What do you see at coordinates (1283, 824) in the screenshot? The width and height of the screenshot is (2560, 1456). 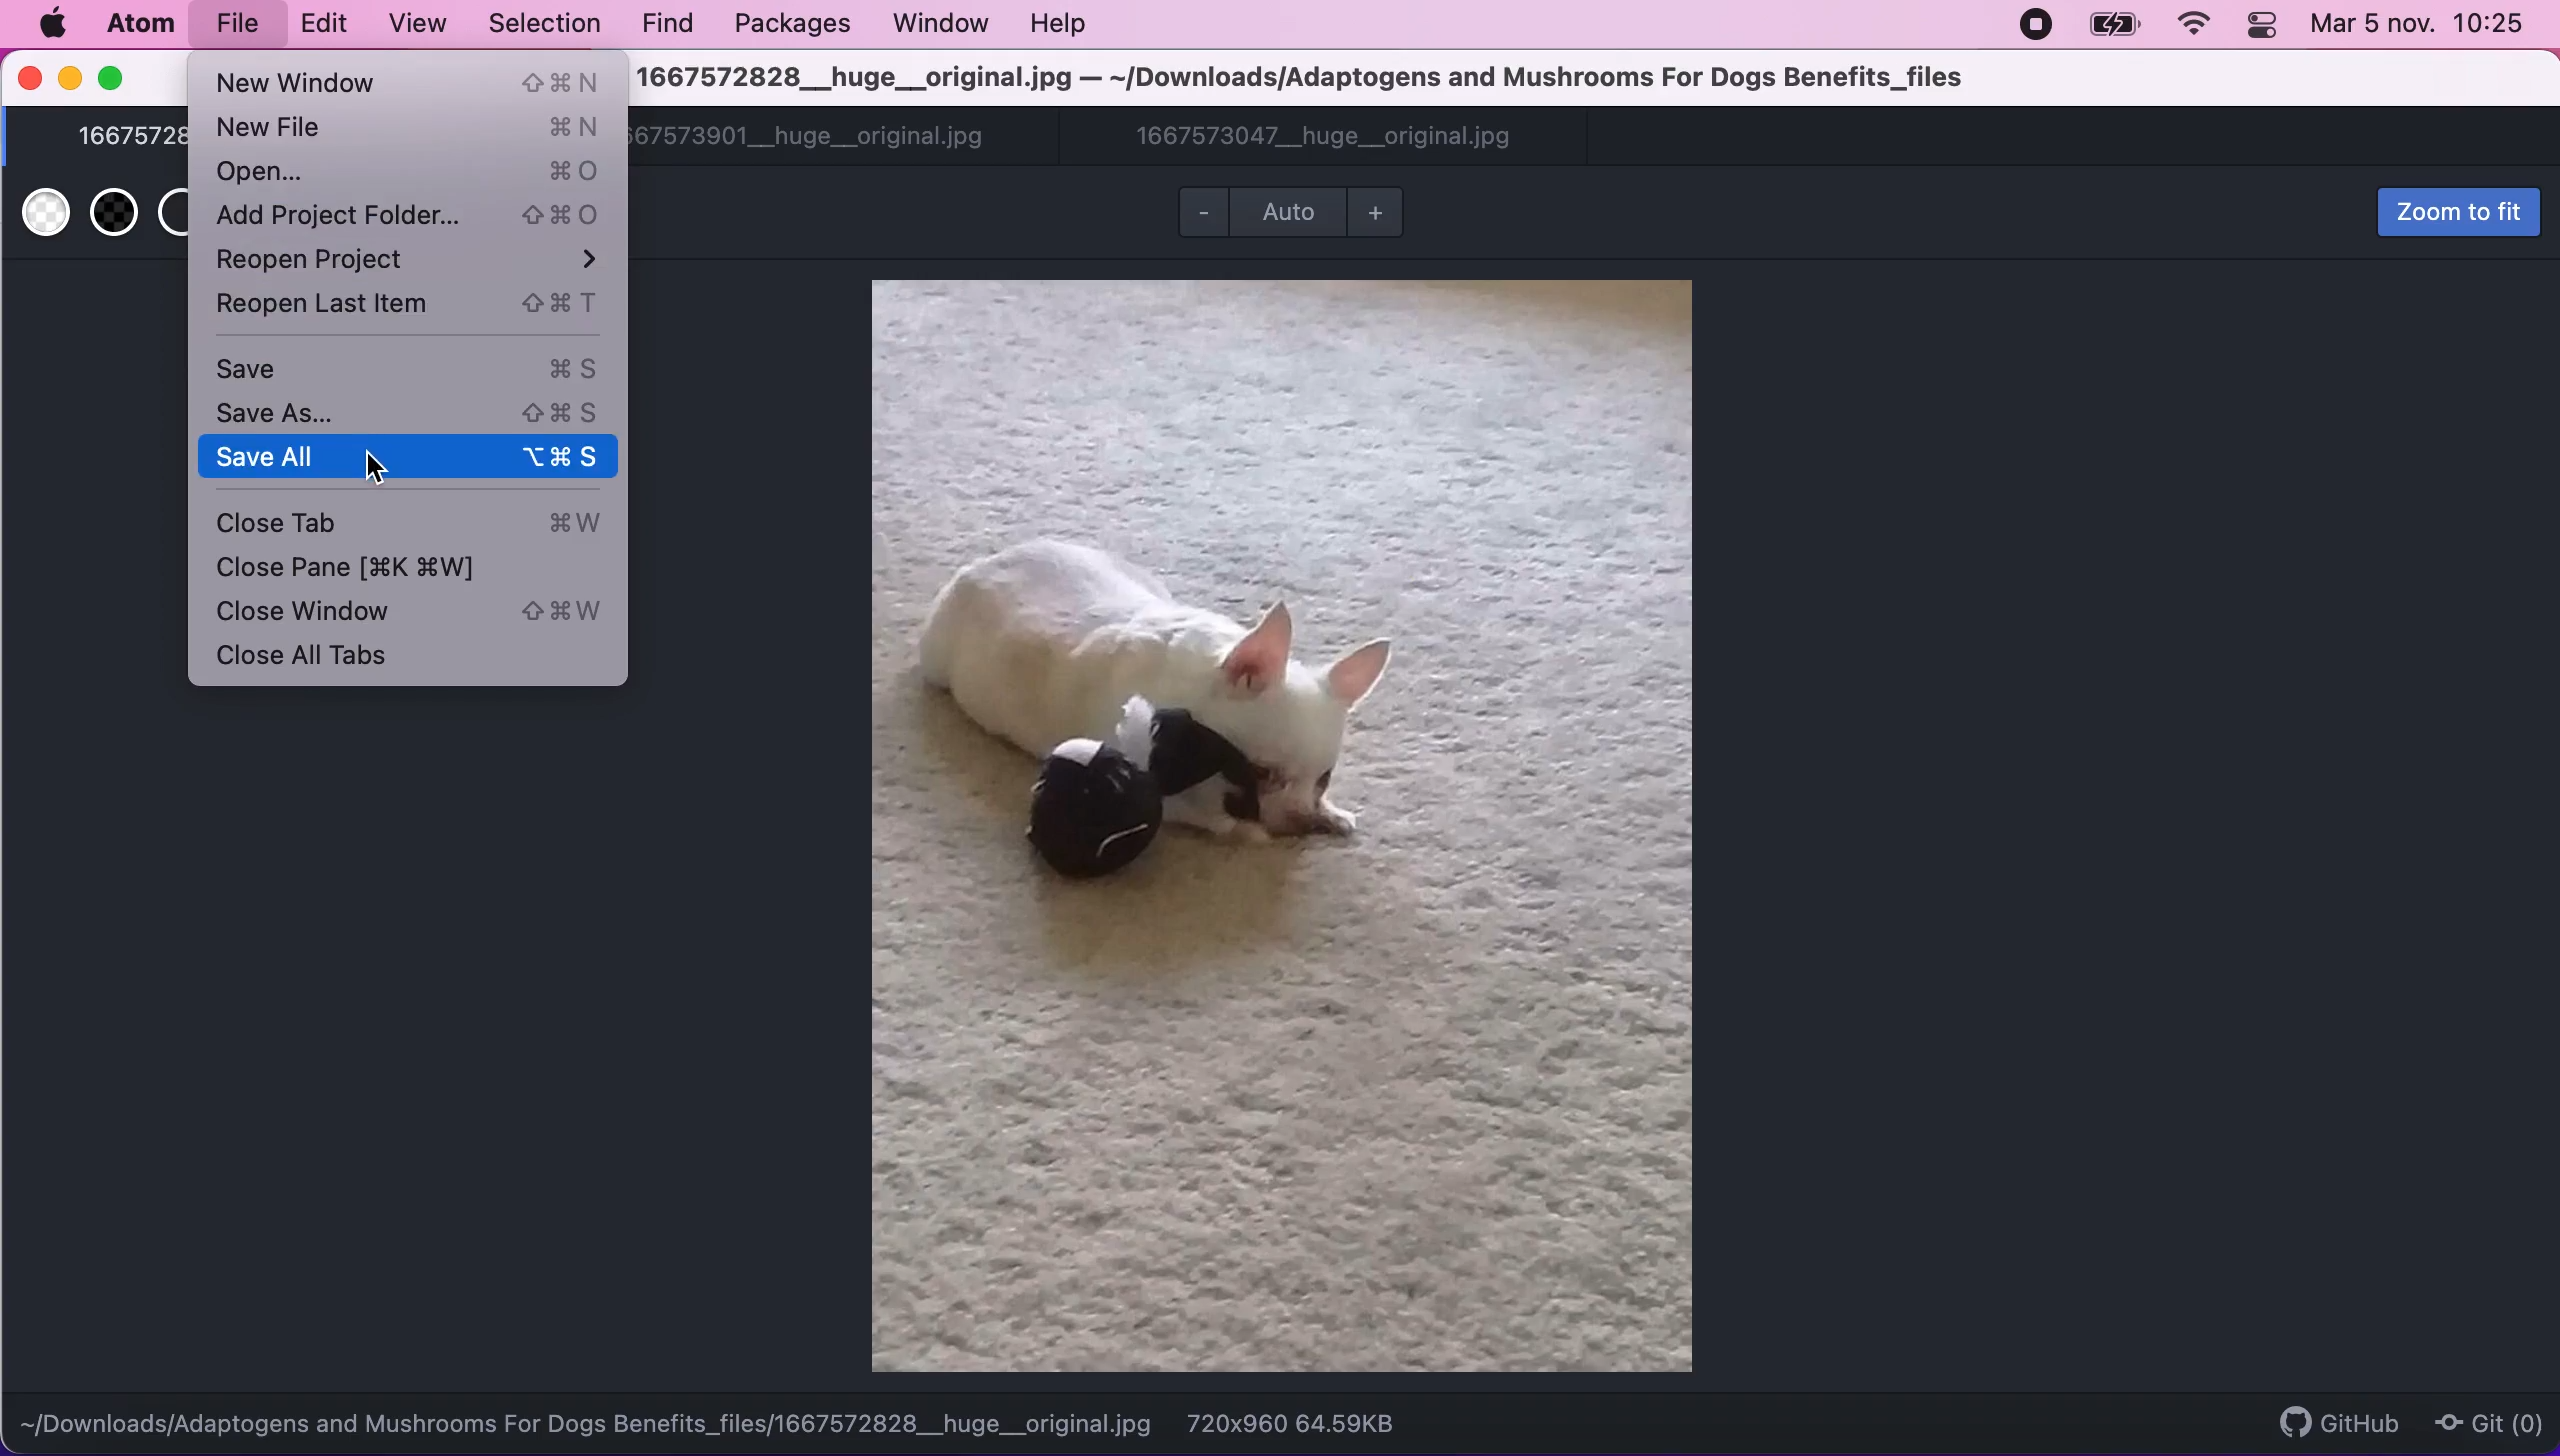 I see `file image` at bounding box center [1283, 824].